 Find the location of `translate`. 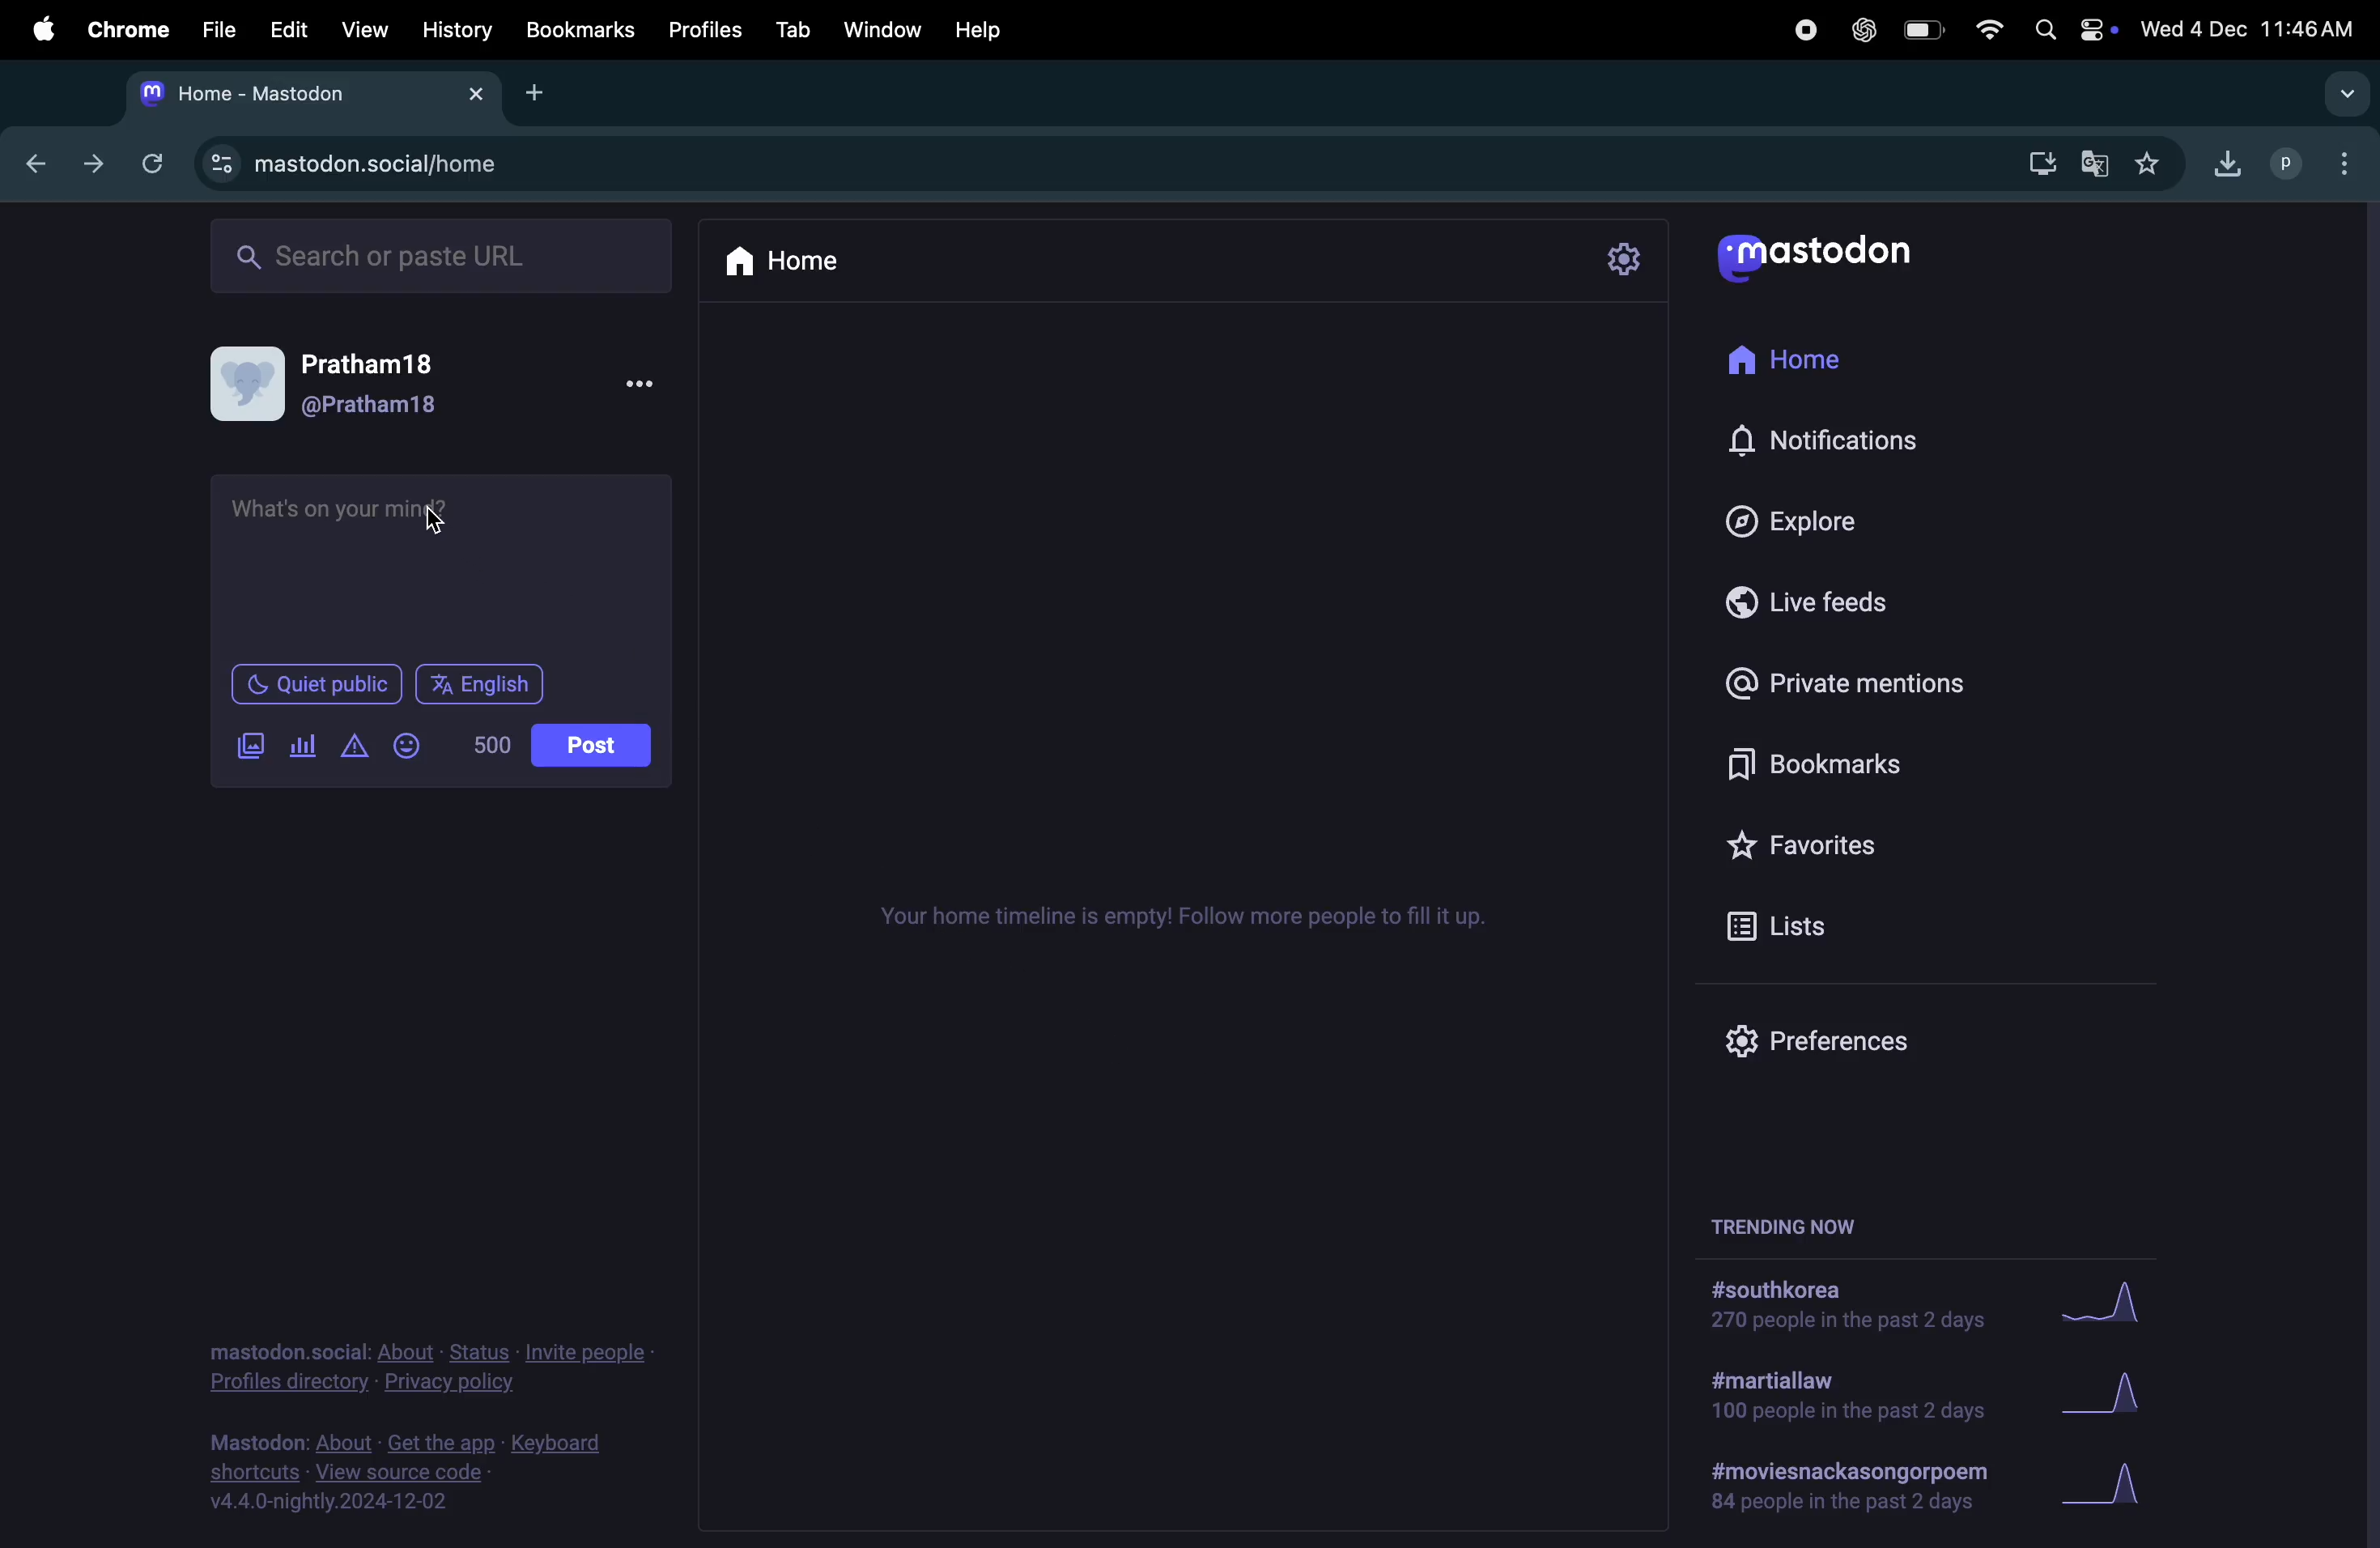

translate is located at coordinates (2101, 161).